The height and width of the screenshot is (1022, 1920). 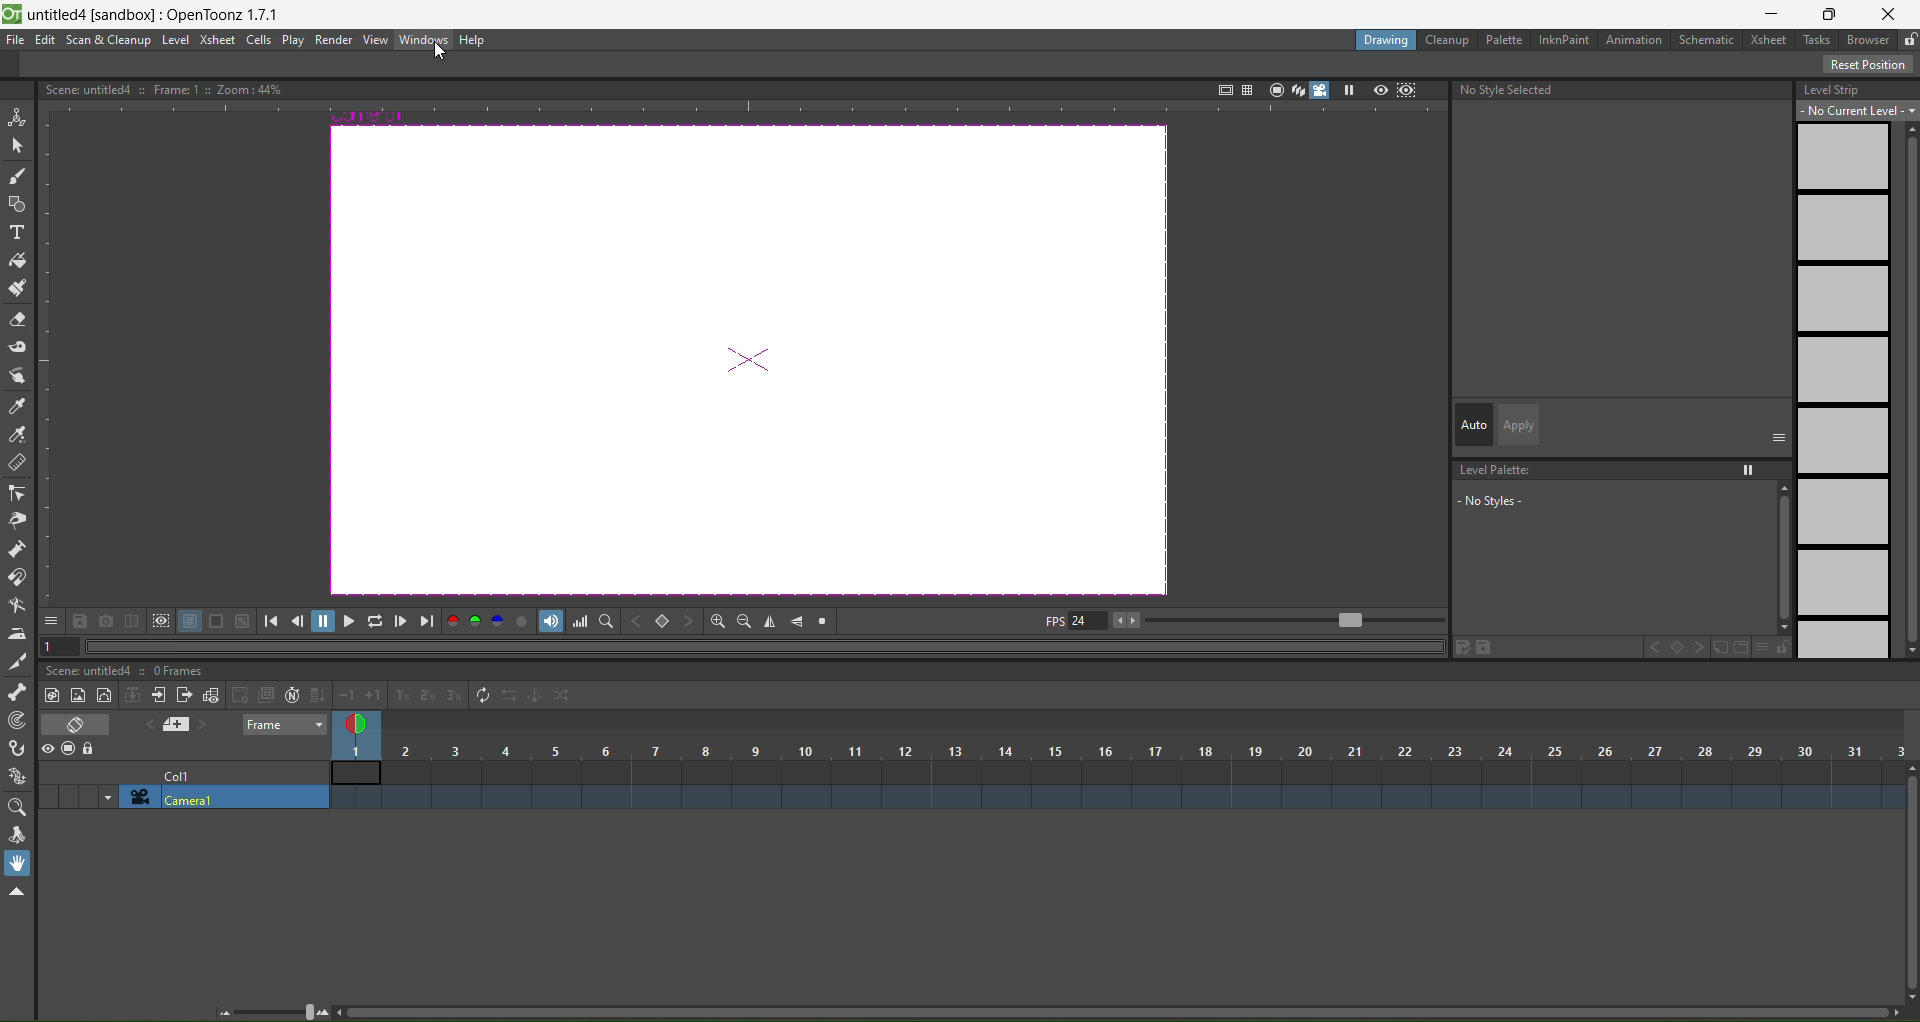 What do you see at coordinates (350, 624) in the screenshot?
I see `playback options` at bounding box center [350, 624].